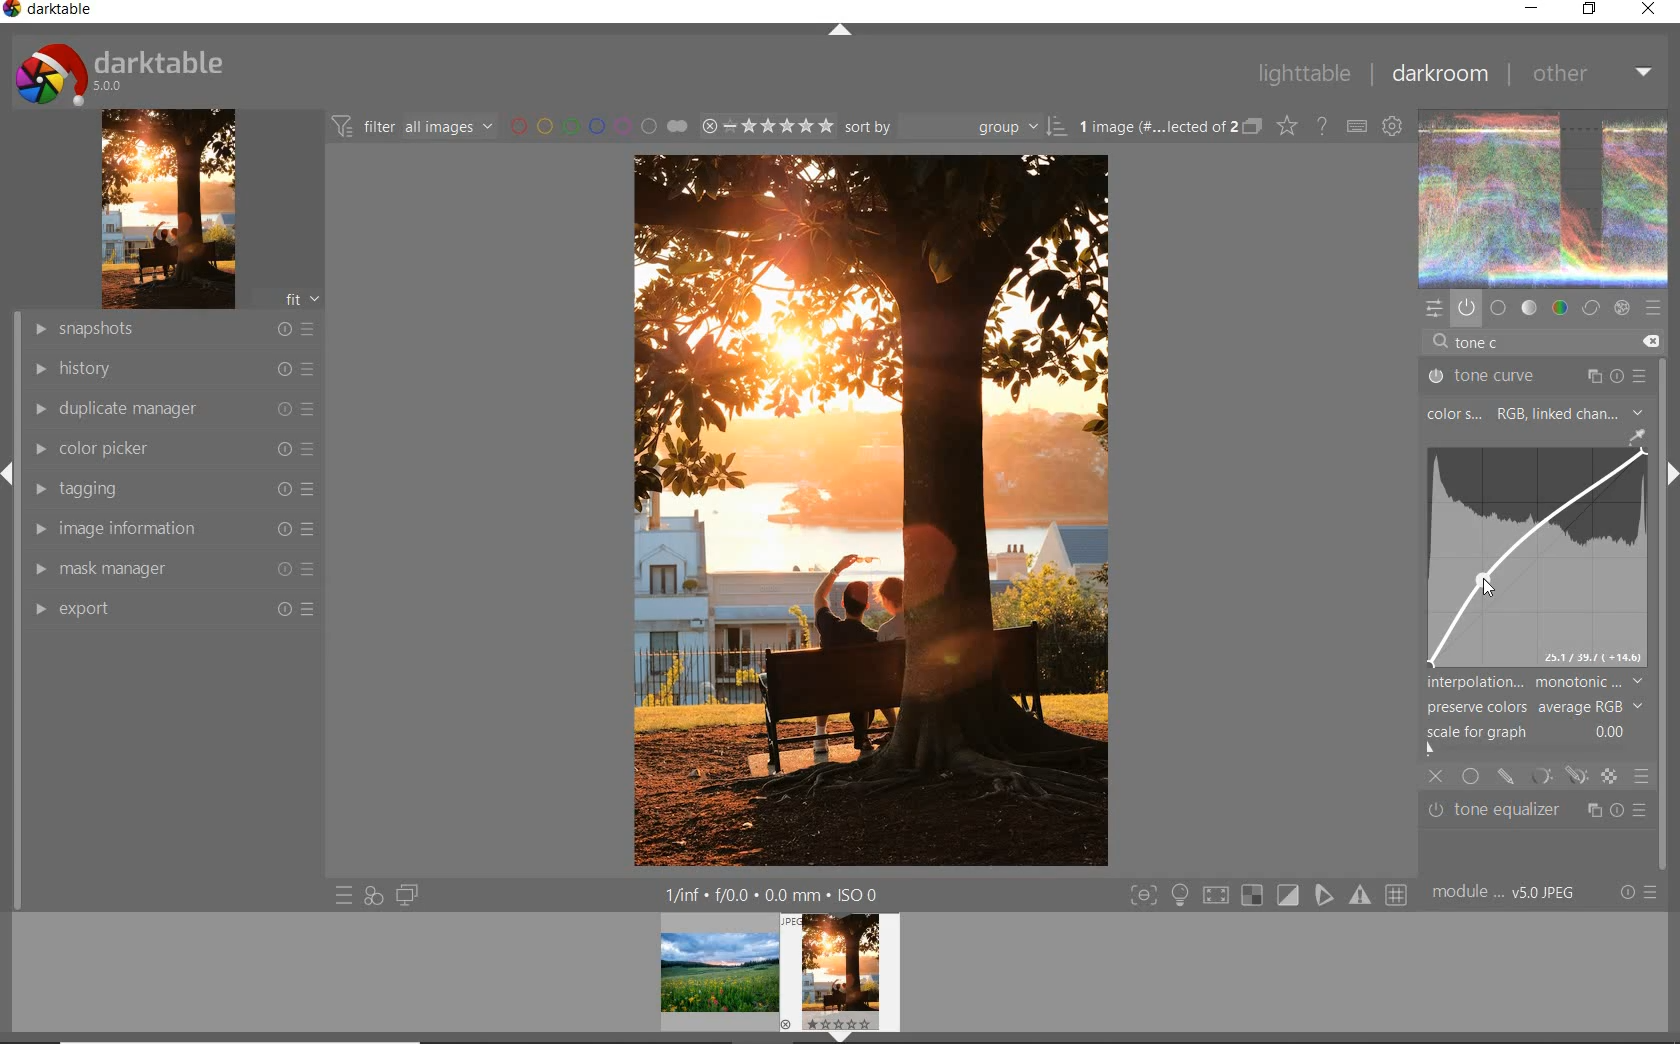 The width and height of the screenshot is (1680, 1044). What do you see at coordinates (1642, 775) in the screenshot?
I see `blending options` at bounding box center [1642, 775].